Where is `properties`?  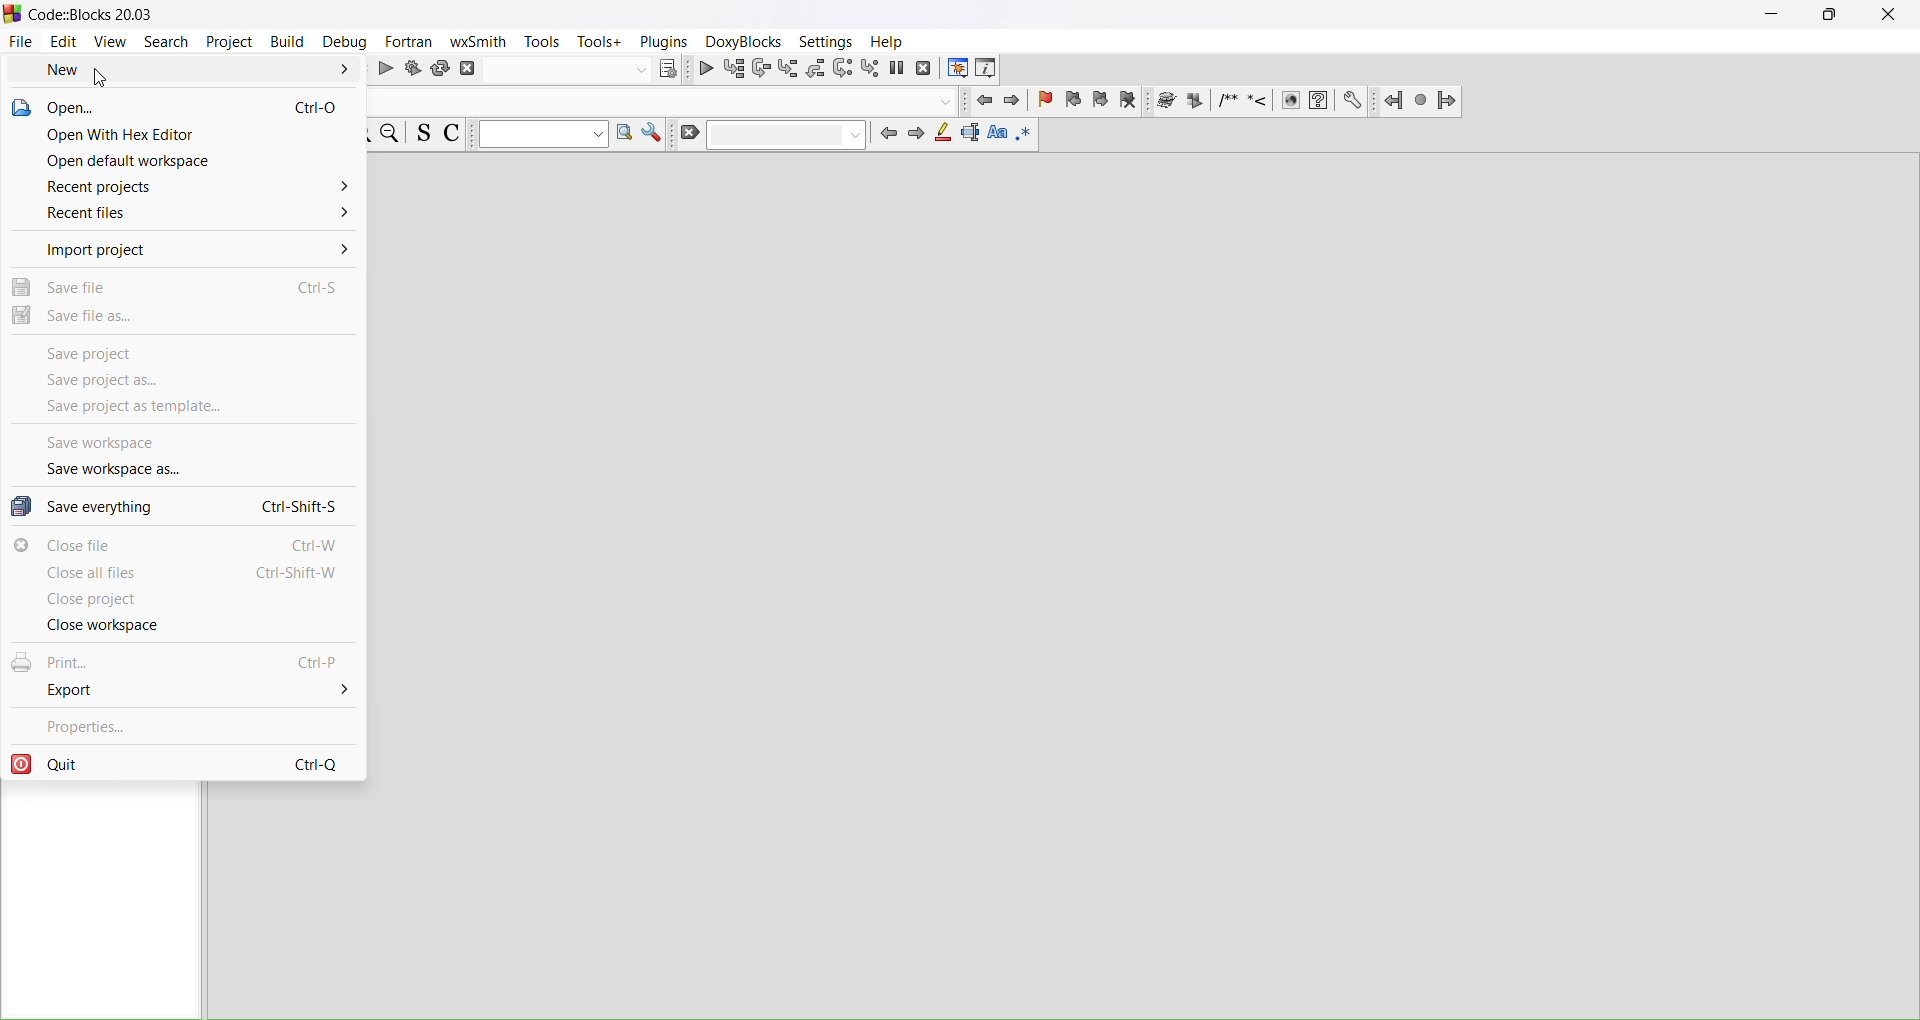 properties is located at coordinates (185, 723).